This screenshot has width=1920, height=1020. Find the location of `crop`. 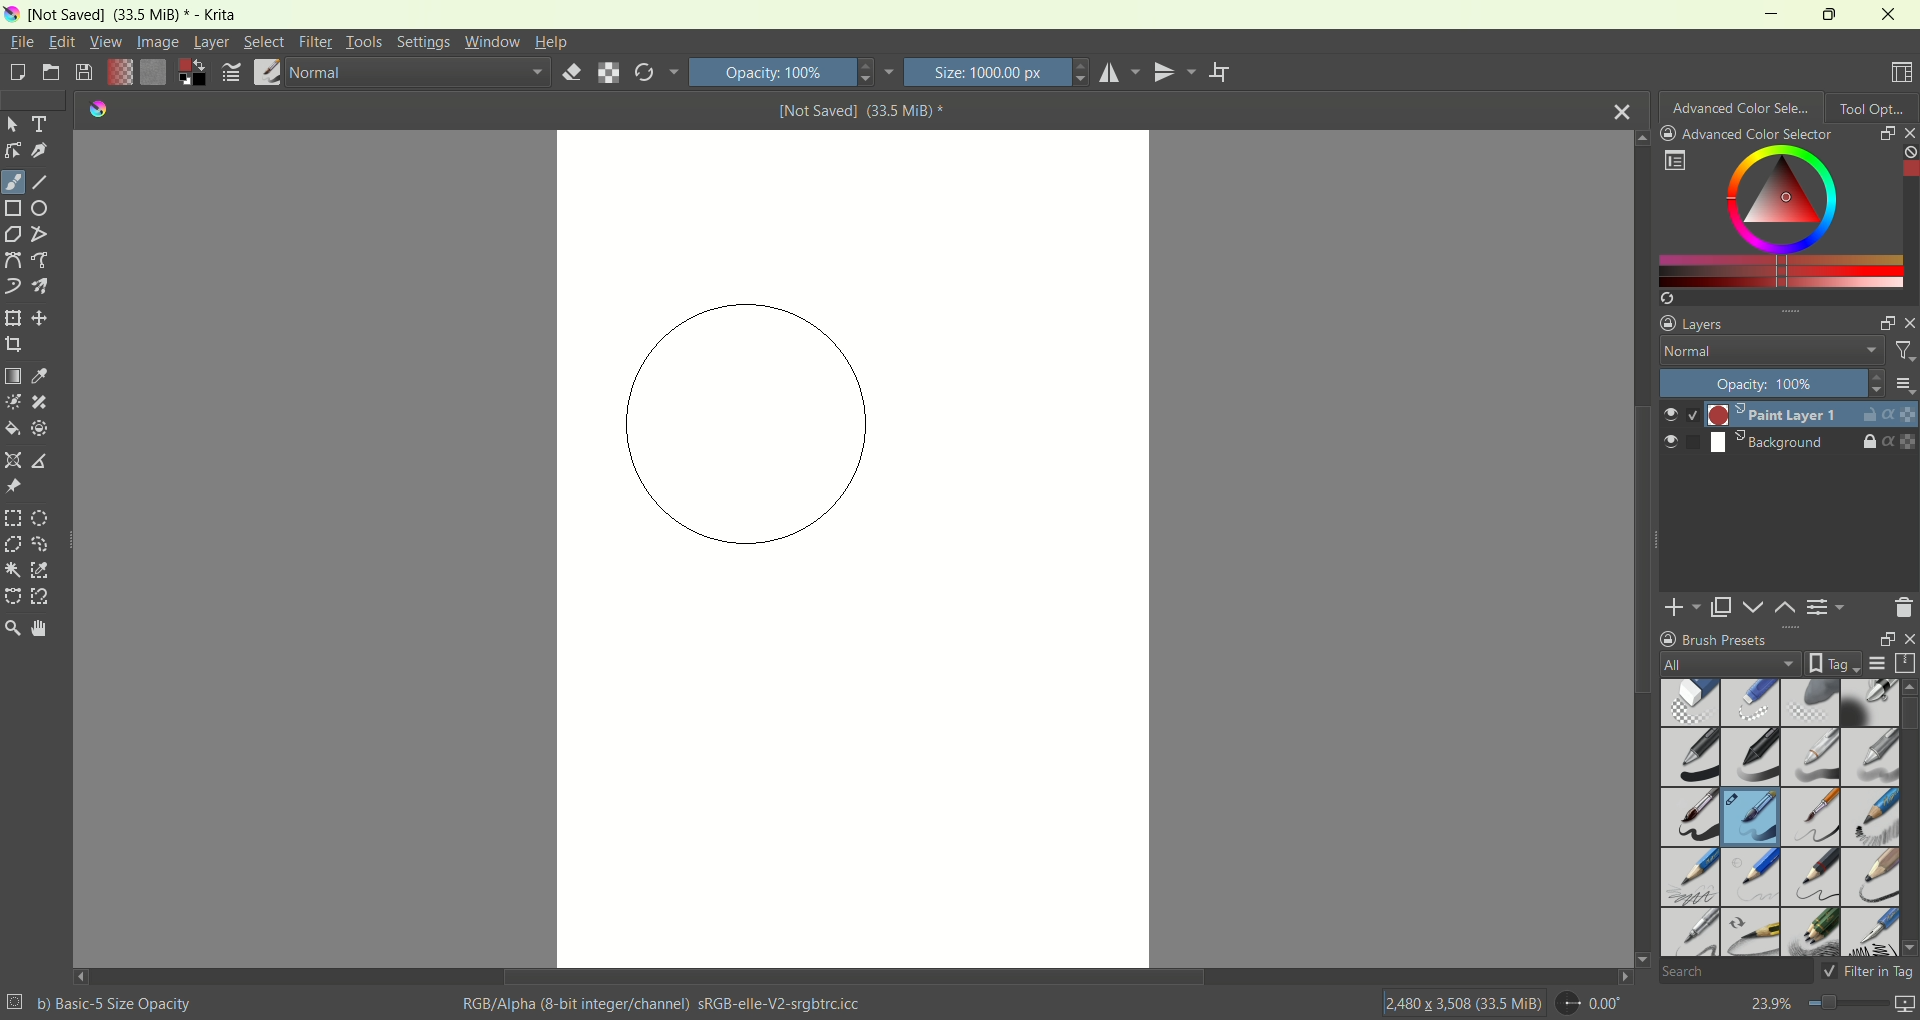

crop is located at coordinates (13, 343).